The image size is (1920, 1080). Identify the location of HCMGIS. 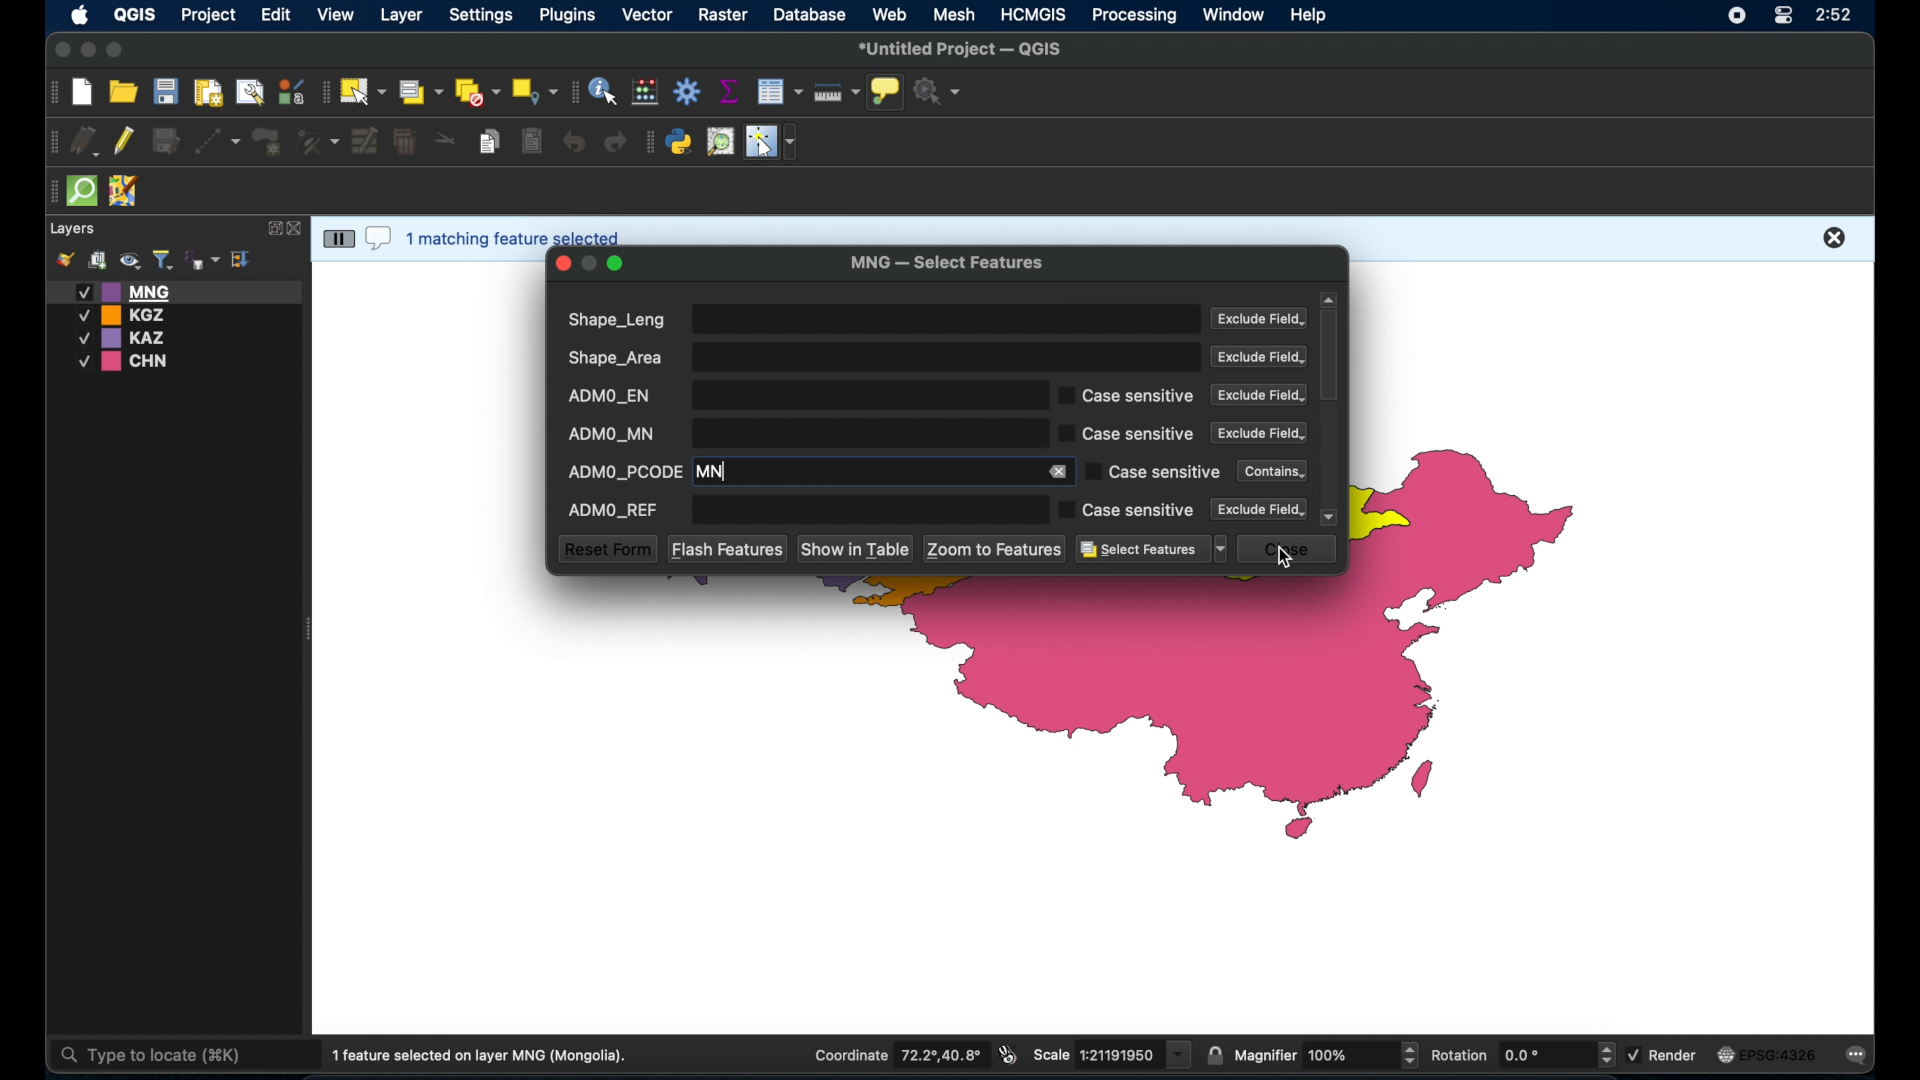
(1034, 15).